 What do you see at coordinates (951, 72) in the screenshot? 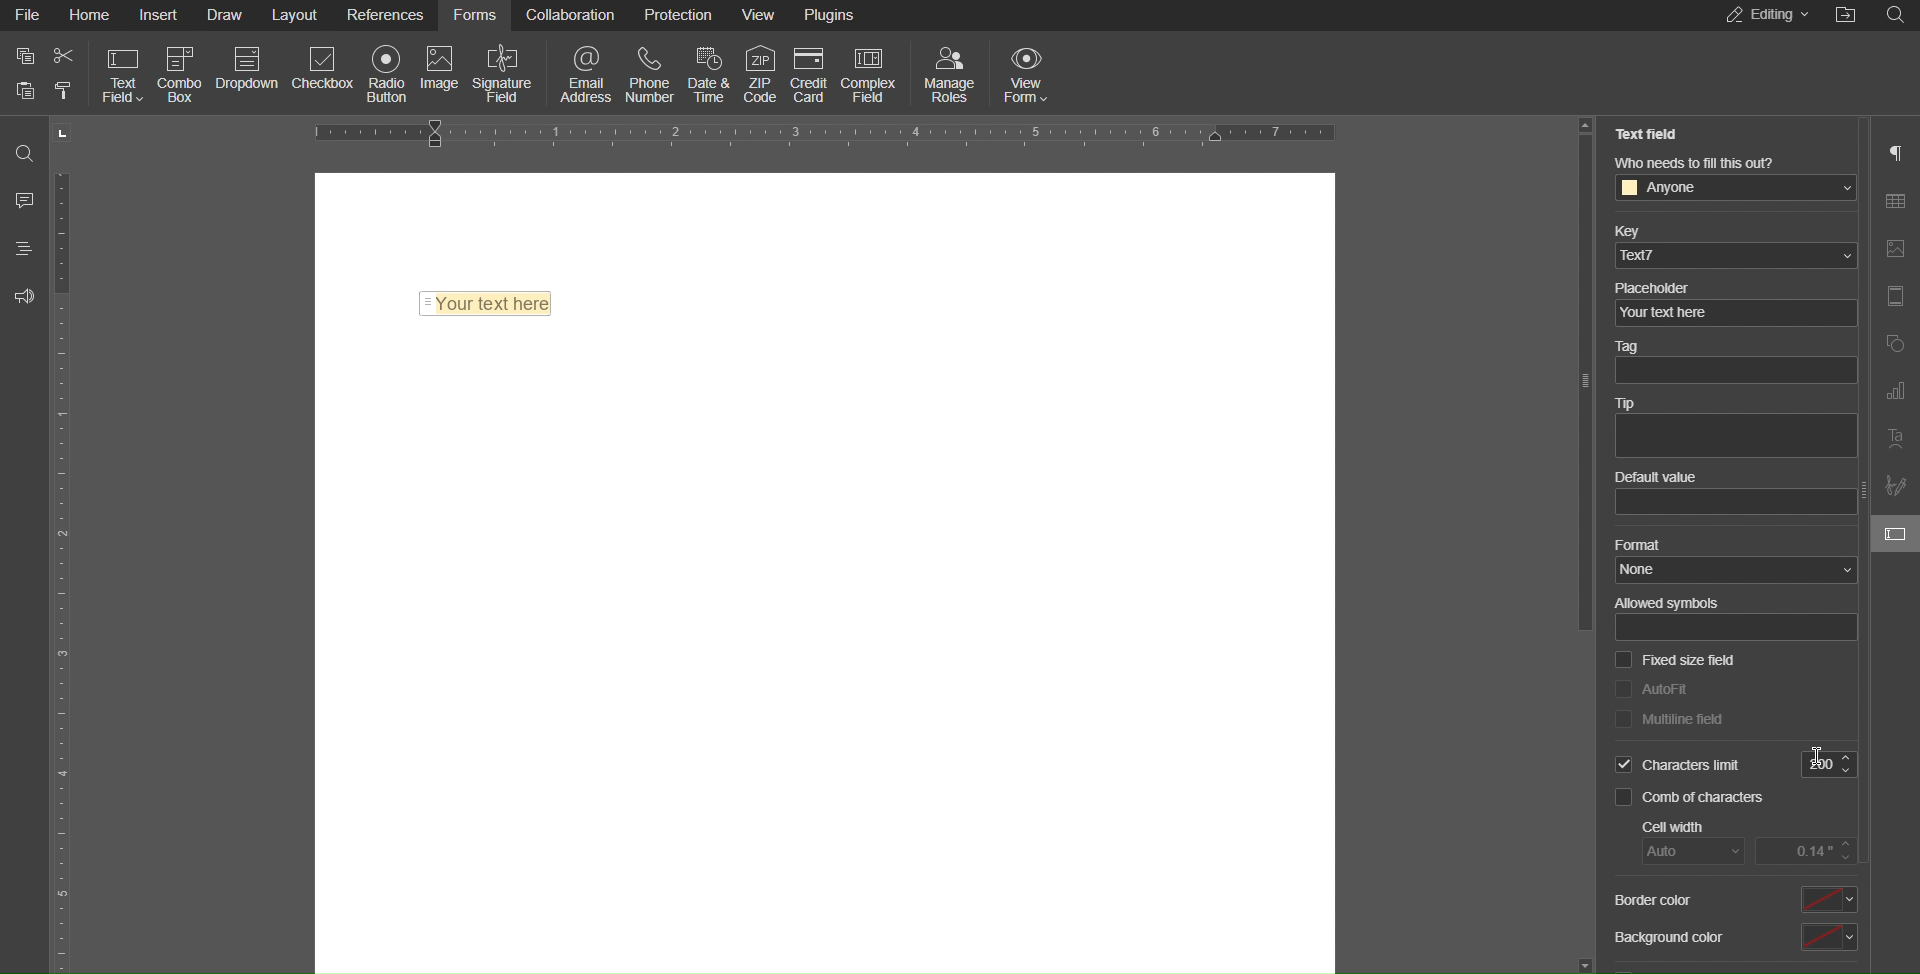
I see `Manage Rules` at bounding box center [951, 72].